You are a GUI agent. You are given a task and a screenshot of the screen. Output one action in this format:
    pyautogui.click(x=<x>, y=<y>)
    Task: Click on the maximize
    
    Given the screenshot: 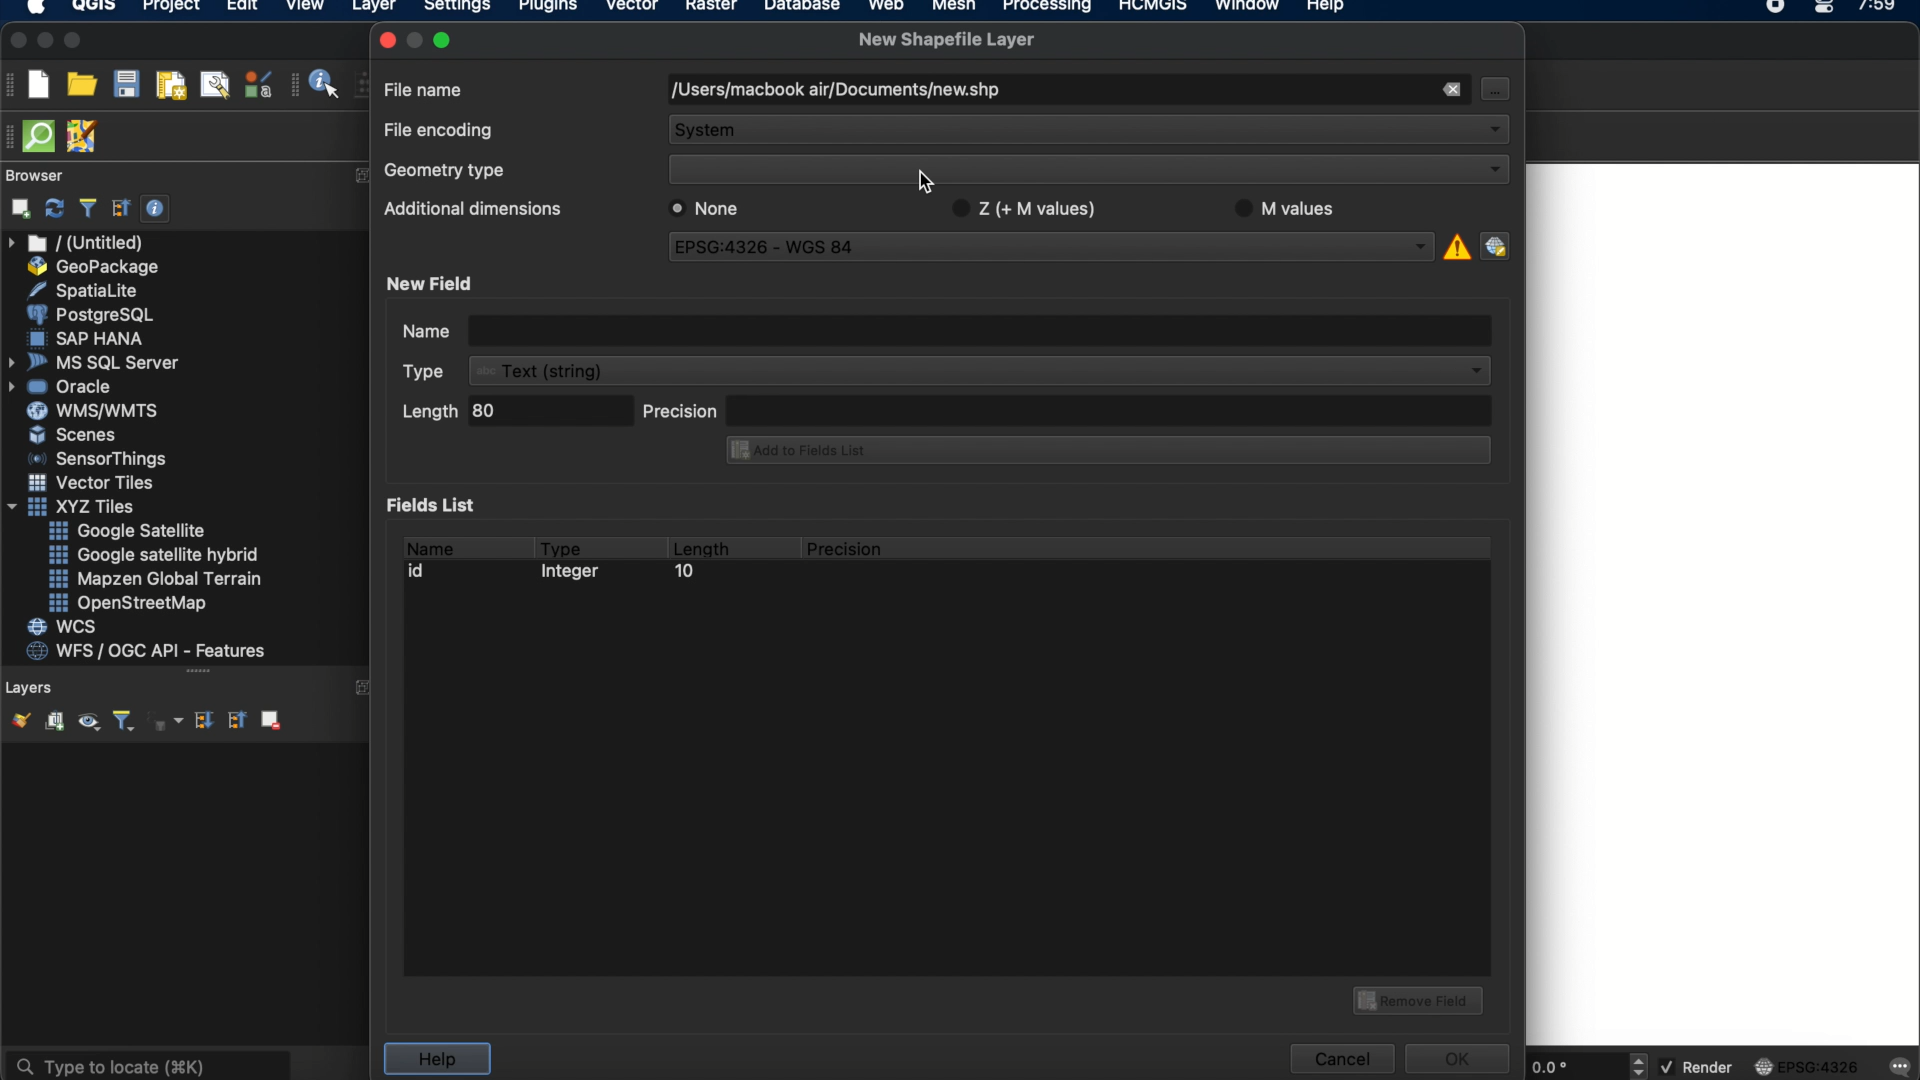 What is the action you would take?
    pyautogui.click(x=446, y=39)
    